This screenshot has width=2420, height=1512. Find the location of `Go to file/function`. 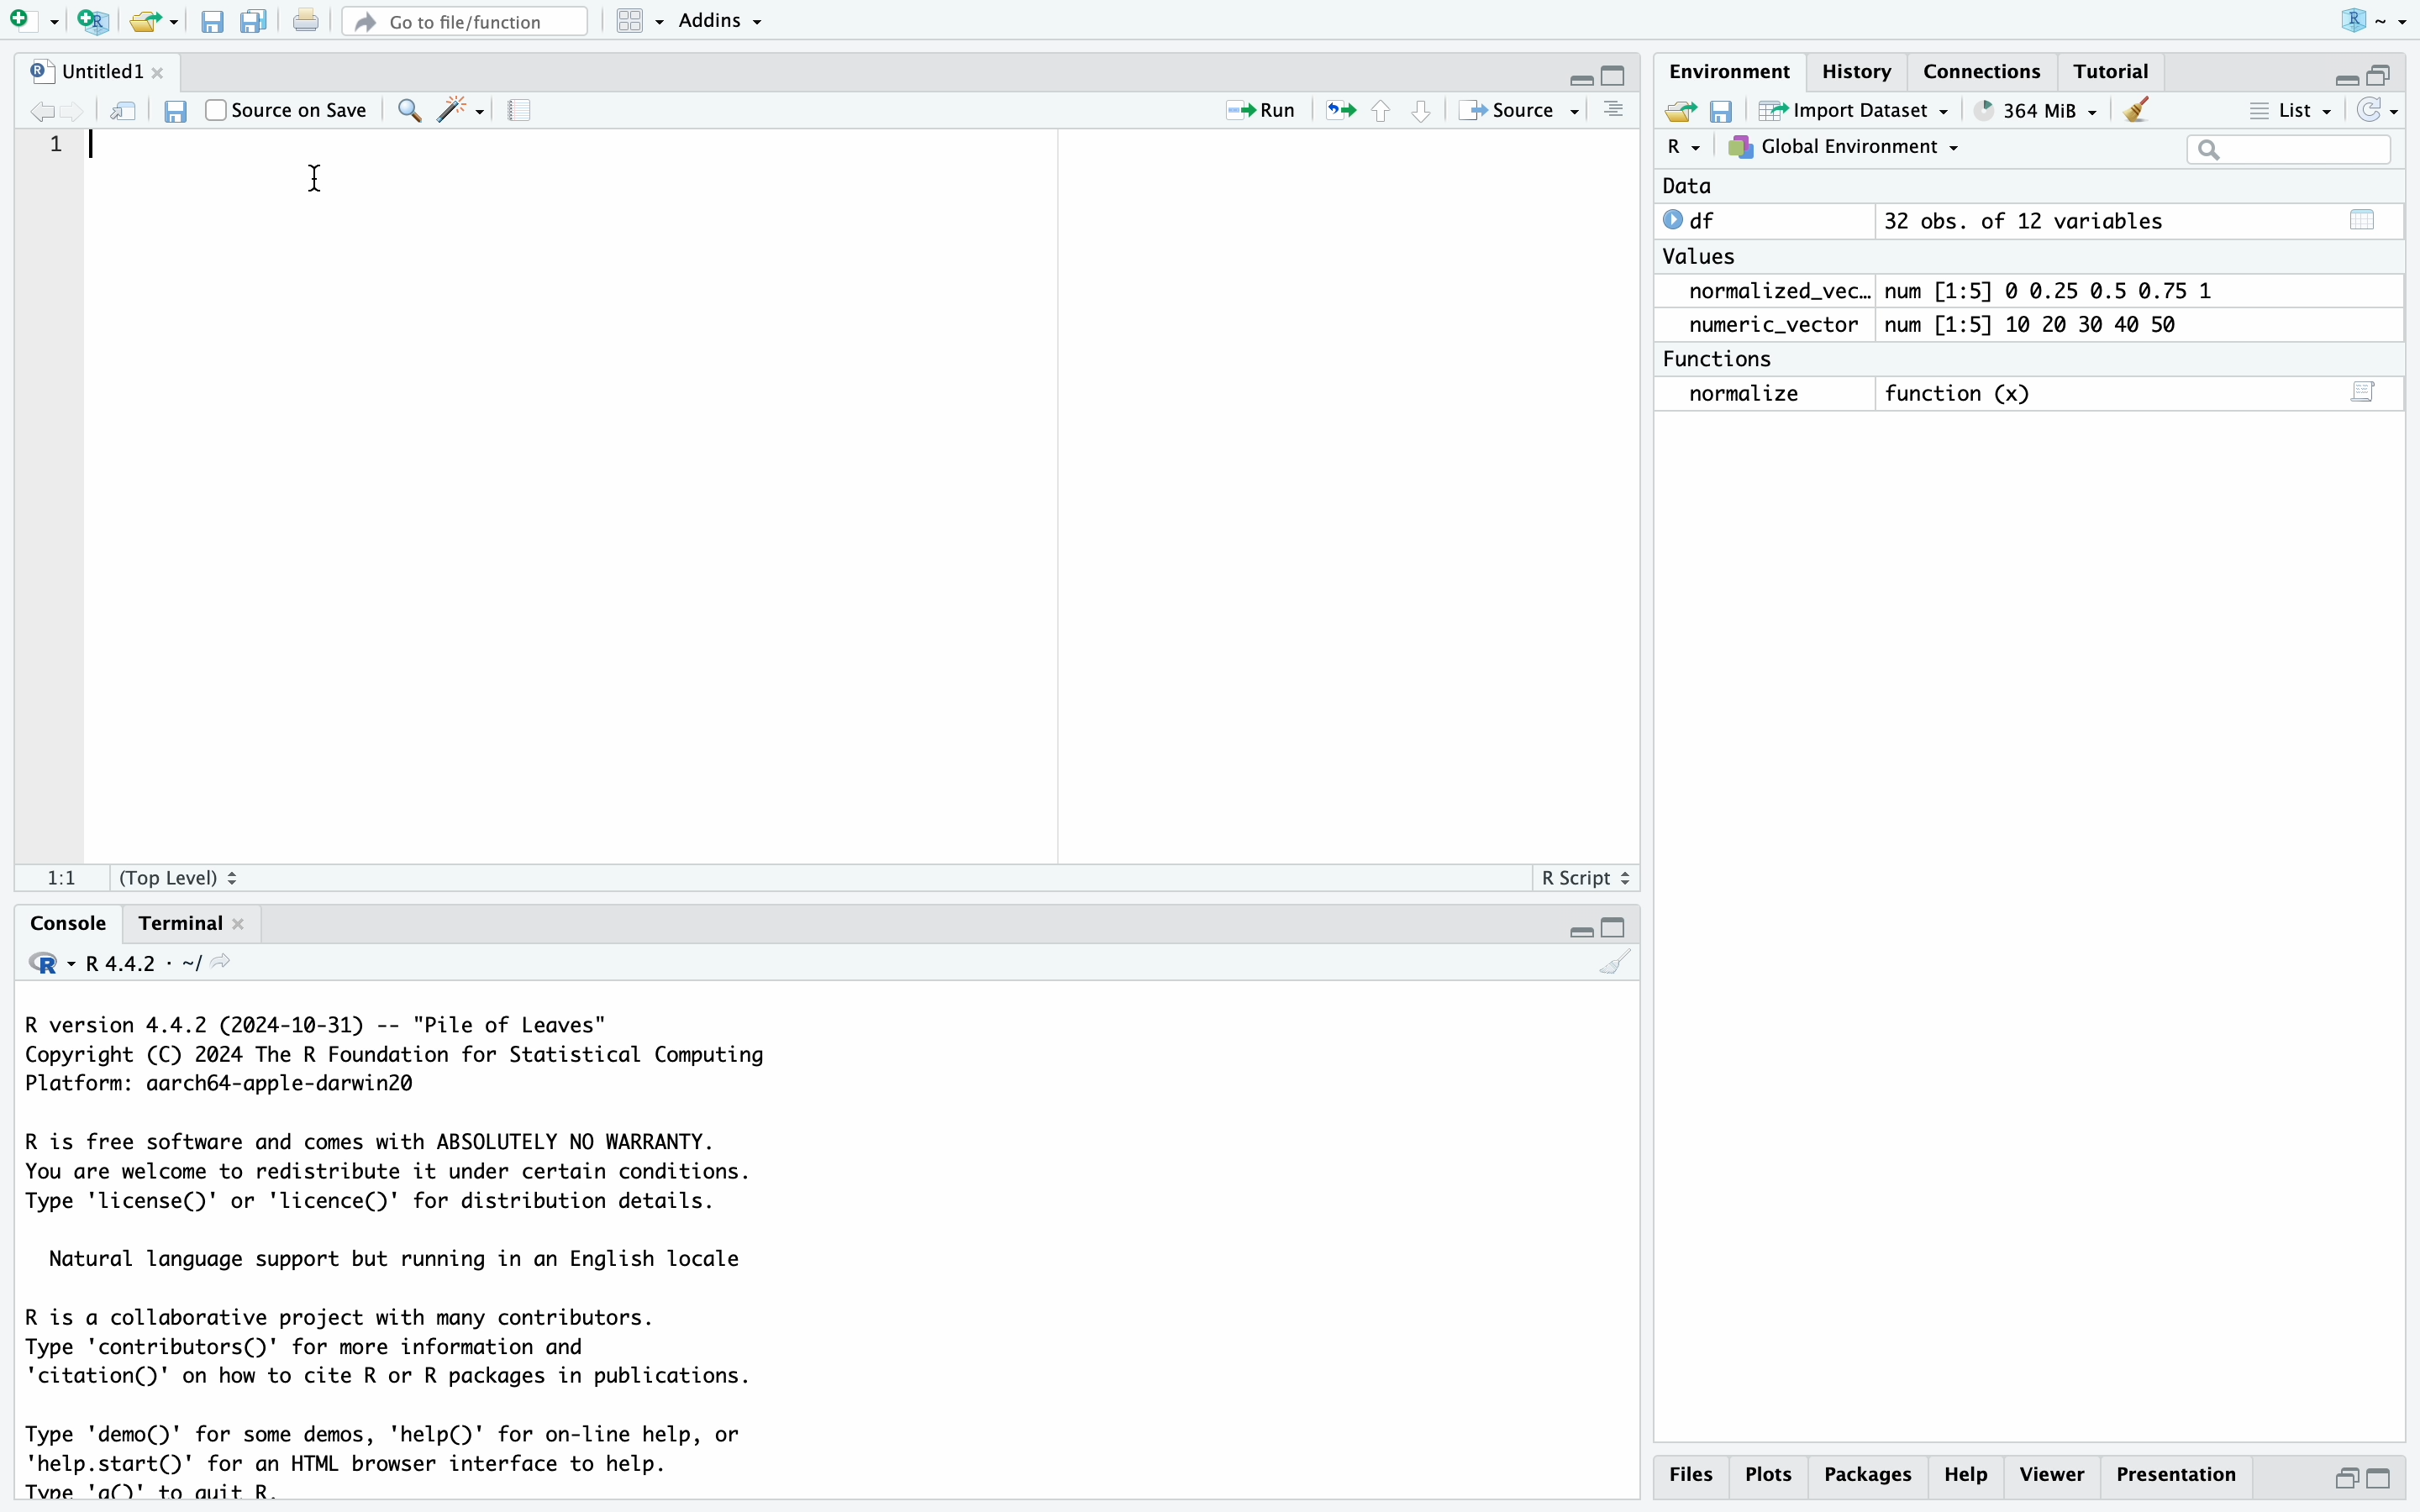

Go to file/function is located at coordinates (463, 19).